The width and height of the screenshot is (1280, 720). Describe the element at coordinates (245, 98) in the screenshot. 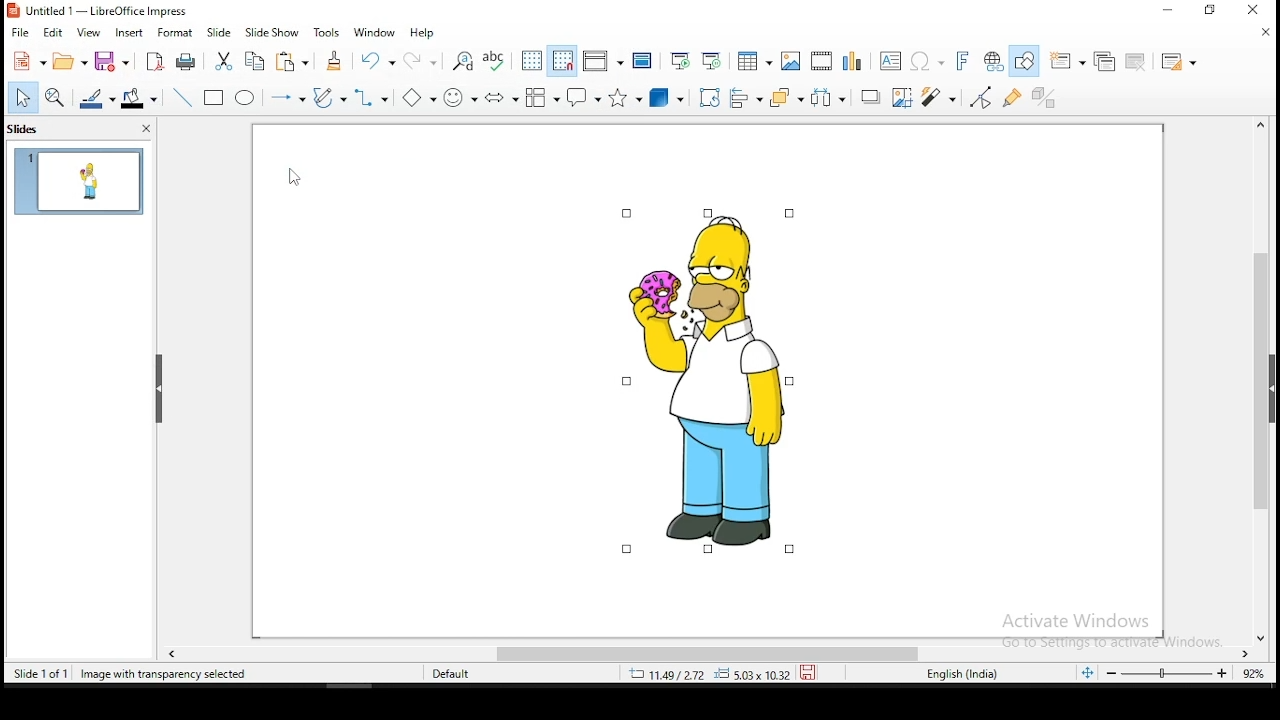

I see `ellipse` at that location.